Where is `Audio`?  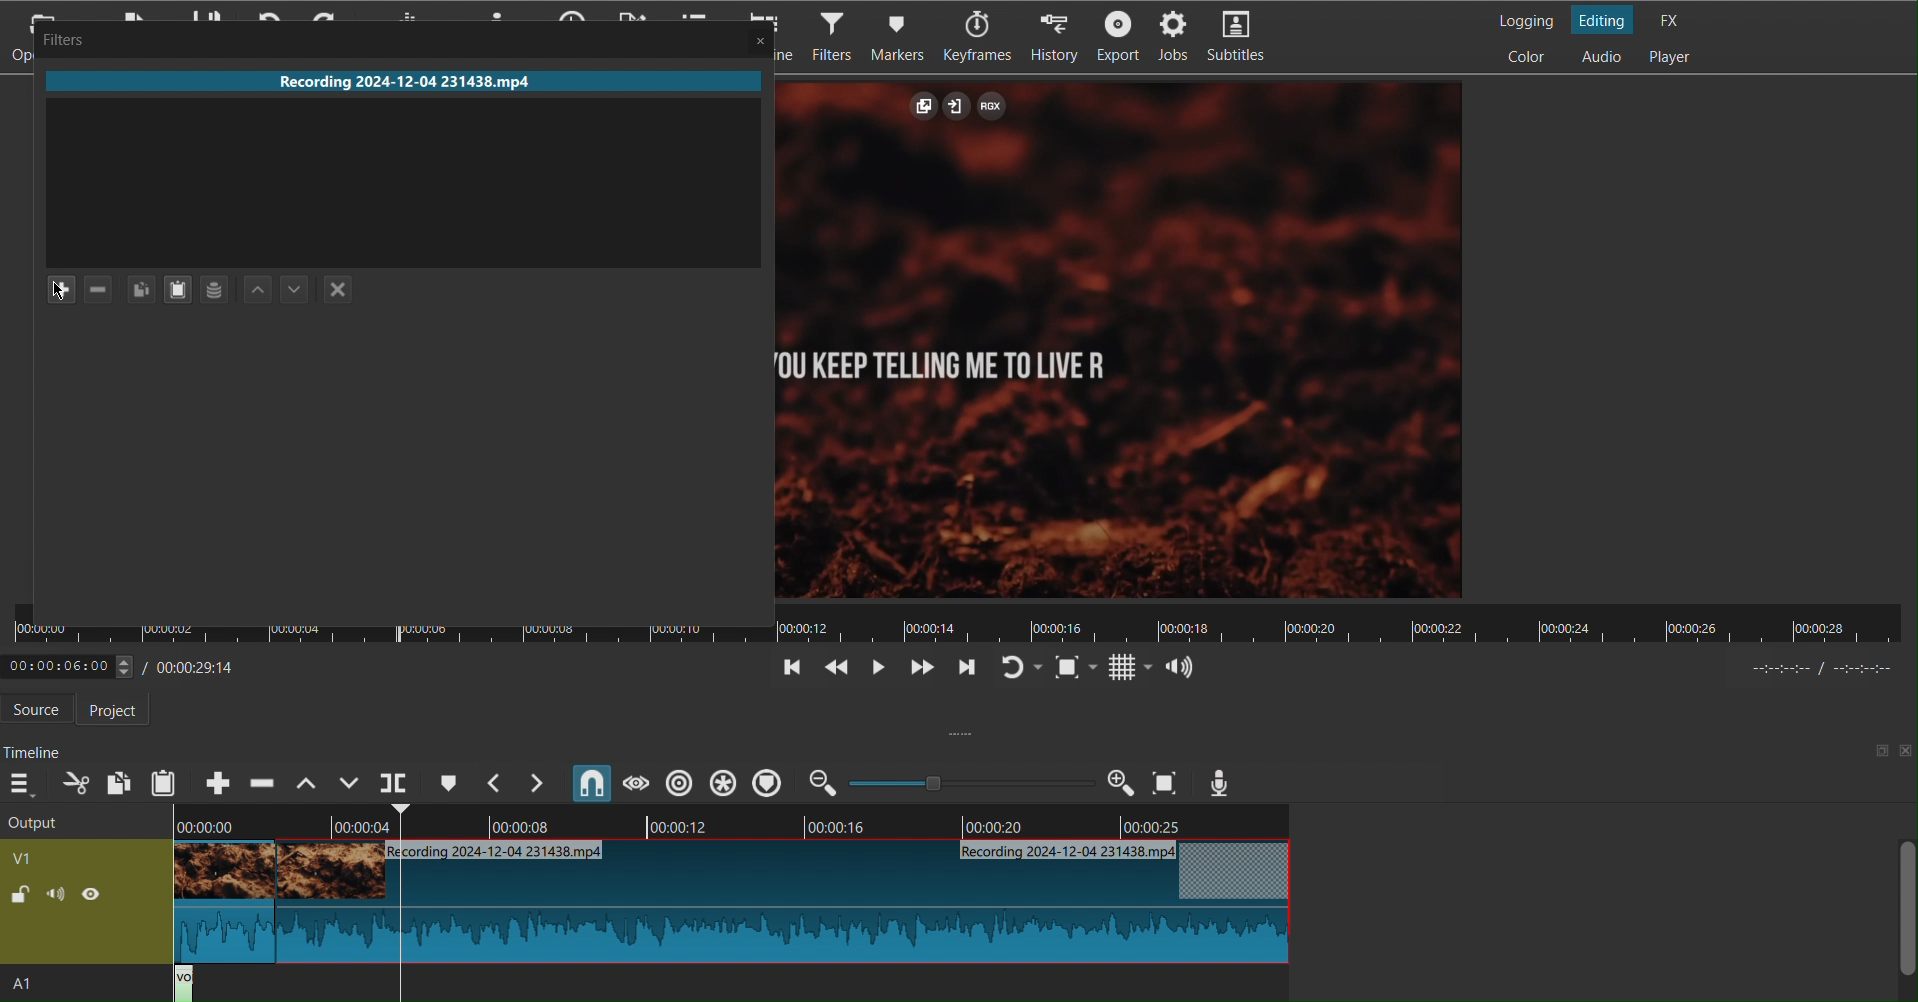 Audio is located at coordinates (1181, 665).